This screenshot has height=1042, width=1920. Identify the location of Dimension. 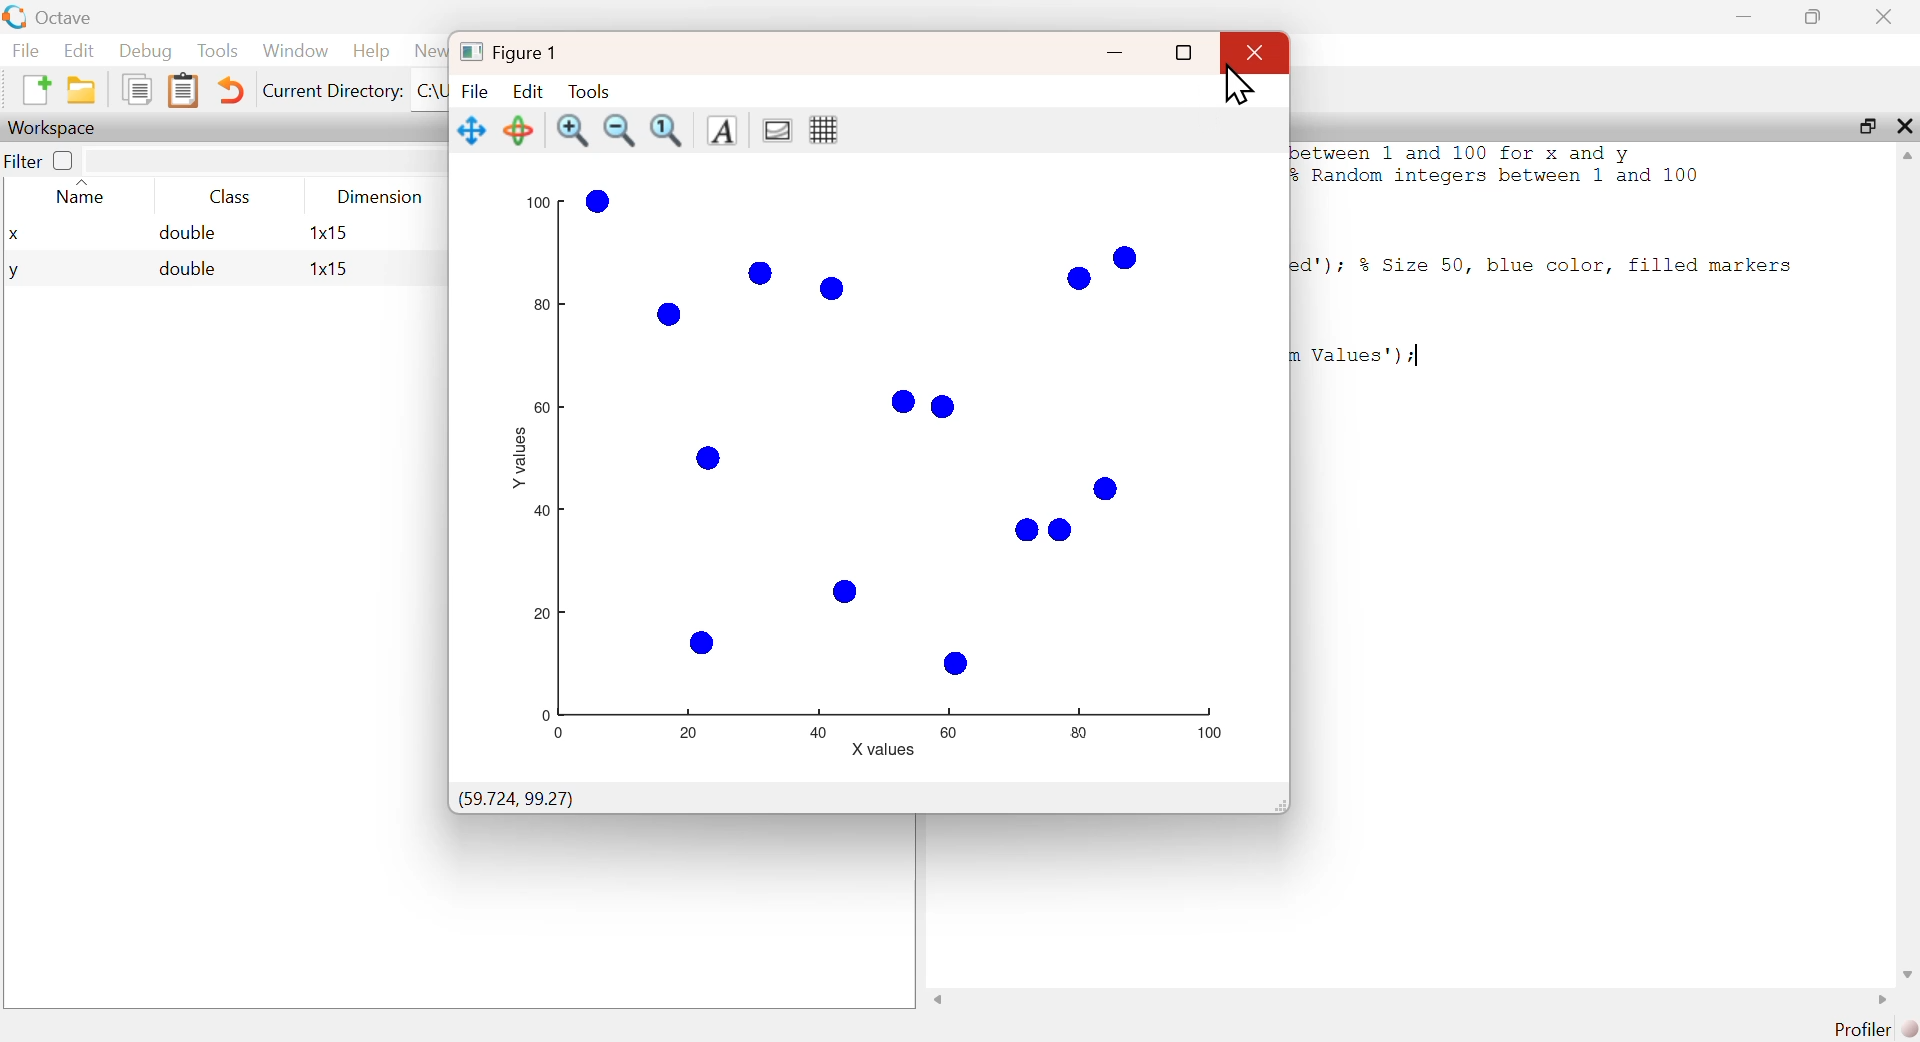
(382, 198).